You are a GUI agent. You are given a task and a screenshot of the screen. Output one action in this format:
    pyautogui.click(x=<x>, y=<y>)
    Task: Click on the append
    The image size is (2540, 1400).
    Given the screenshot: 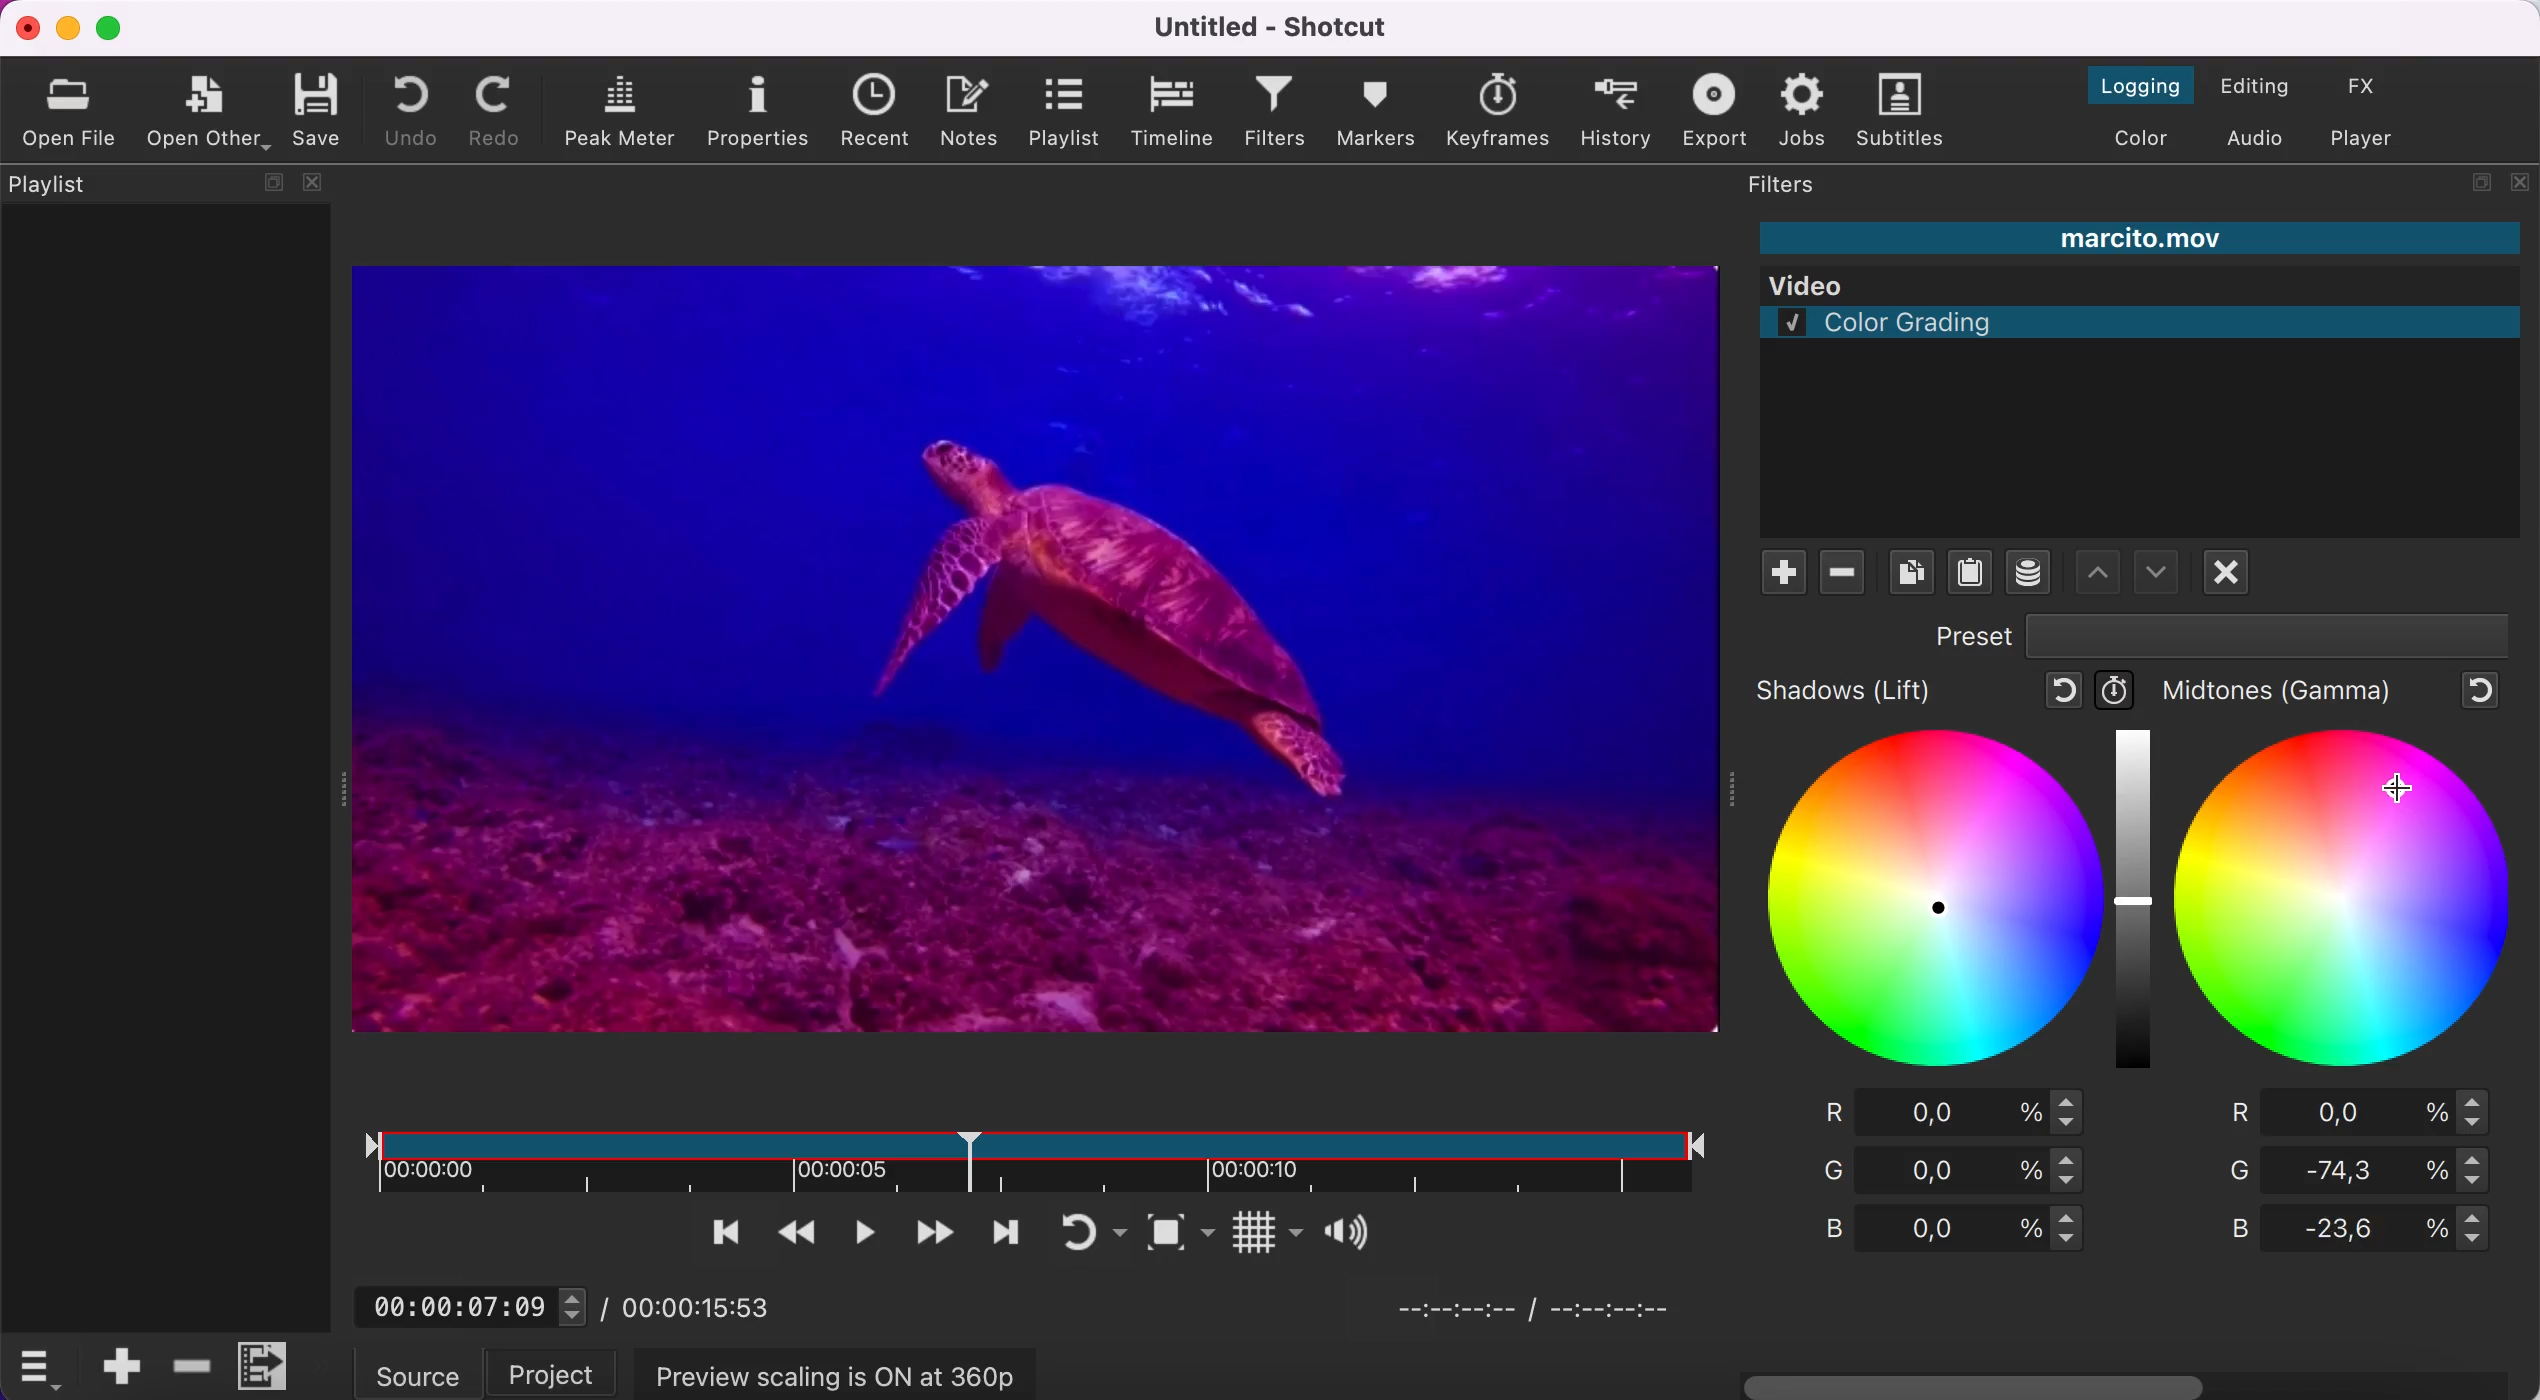 What is the action you would take?
    pyautogui.click(x=117, y=1365)
    